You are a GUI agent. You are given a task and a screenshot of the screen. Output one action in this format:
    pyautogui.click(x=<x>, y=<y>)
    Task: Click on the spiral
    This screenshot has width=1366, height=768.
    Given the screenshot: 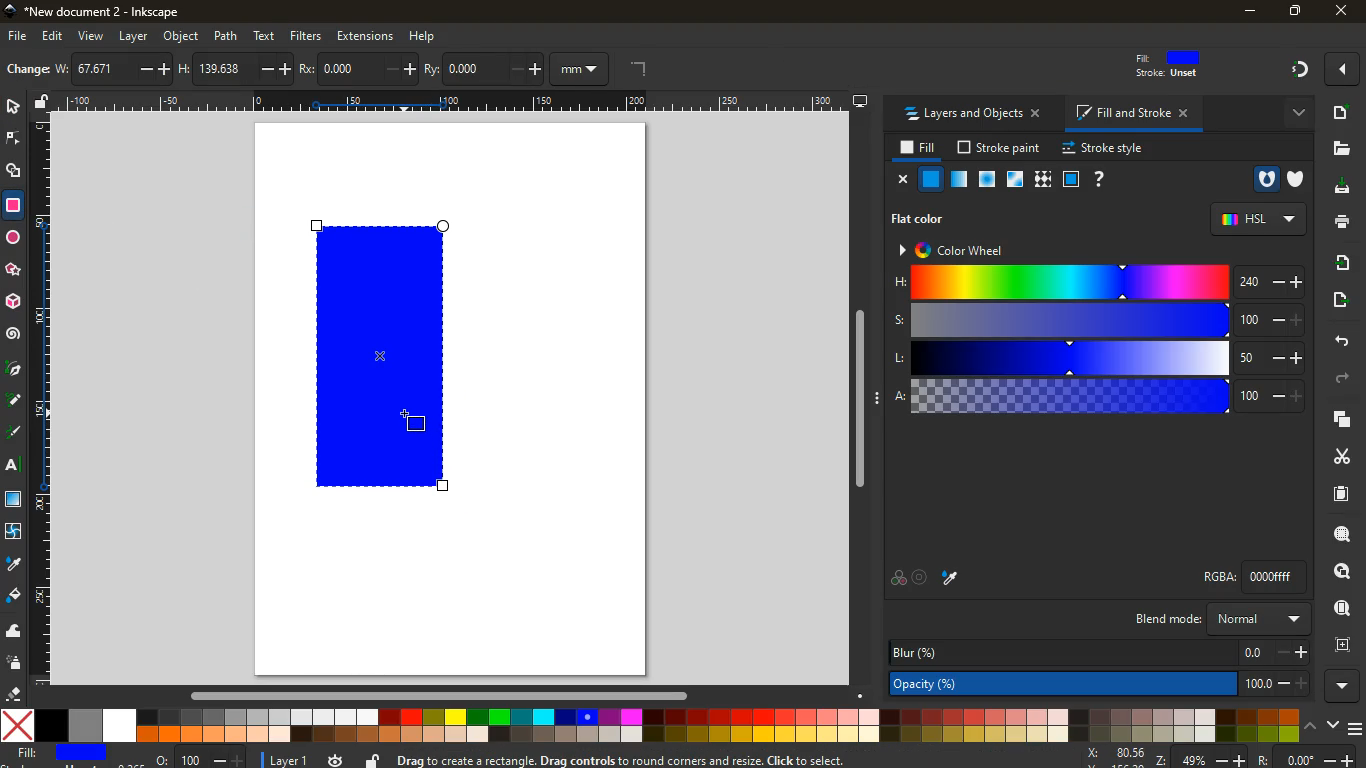 What is the action you would take?
    pyautogui.click(x=14, y=336)
    